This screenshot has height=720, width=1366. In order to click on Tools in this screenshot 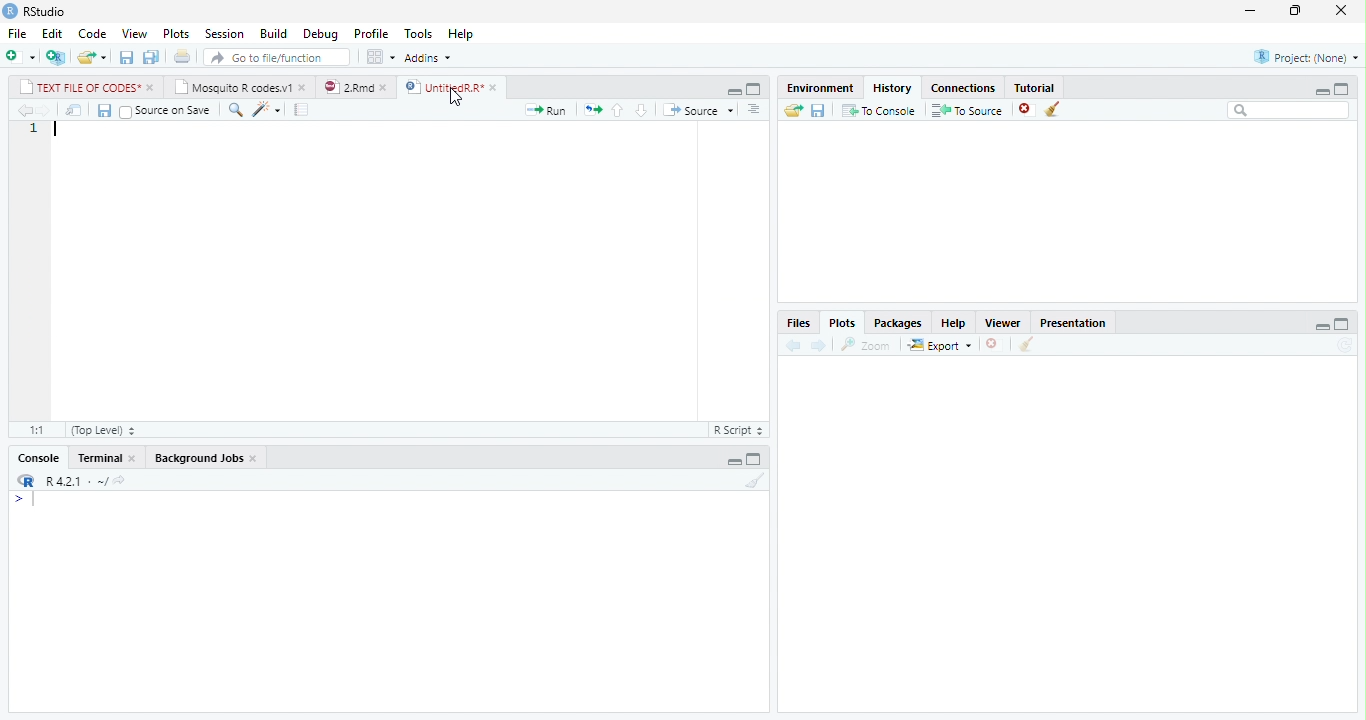, I will do `click(418, 32)`.